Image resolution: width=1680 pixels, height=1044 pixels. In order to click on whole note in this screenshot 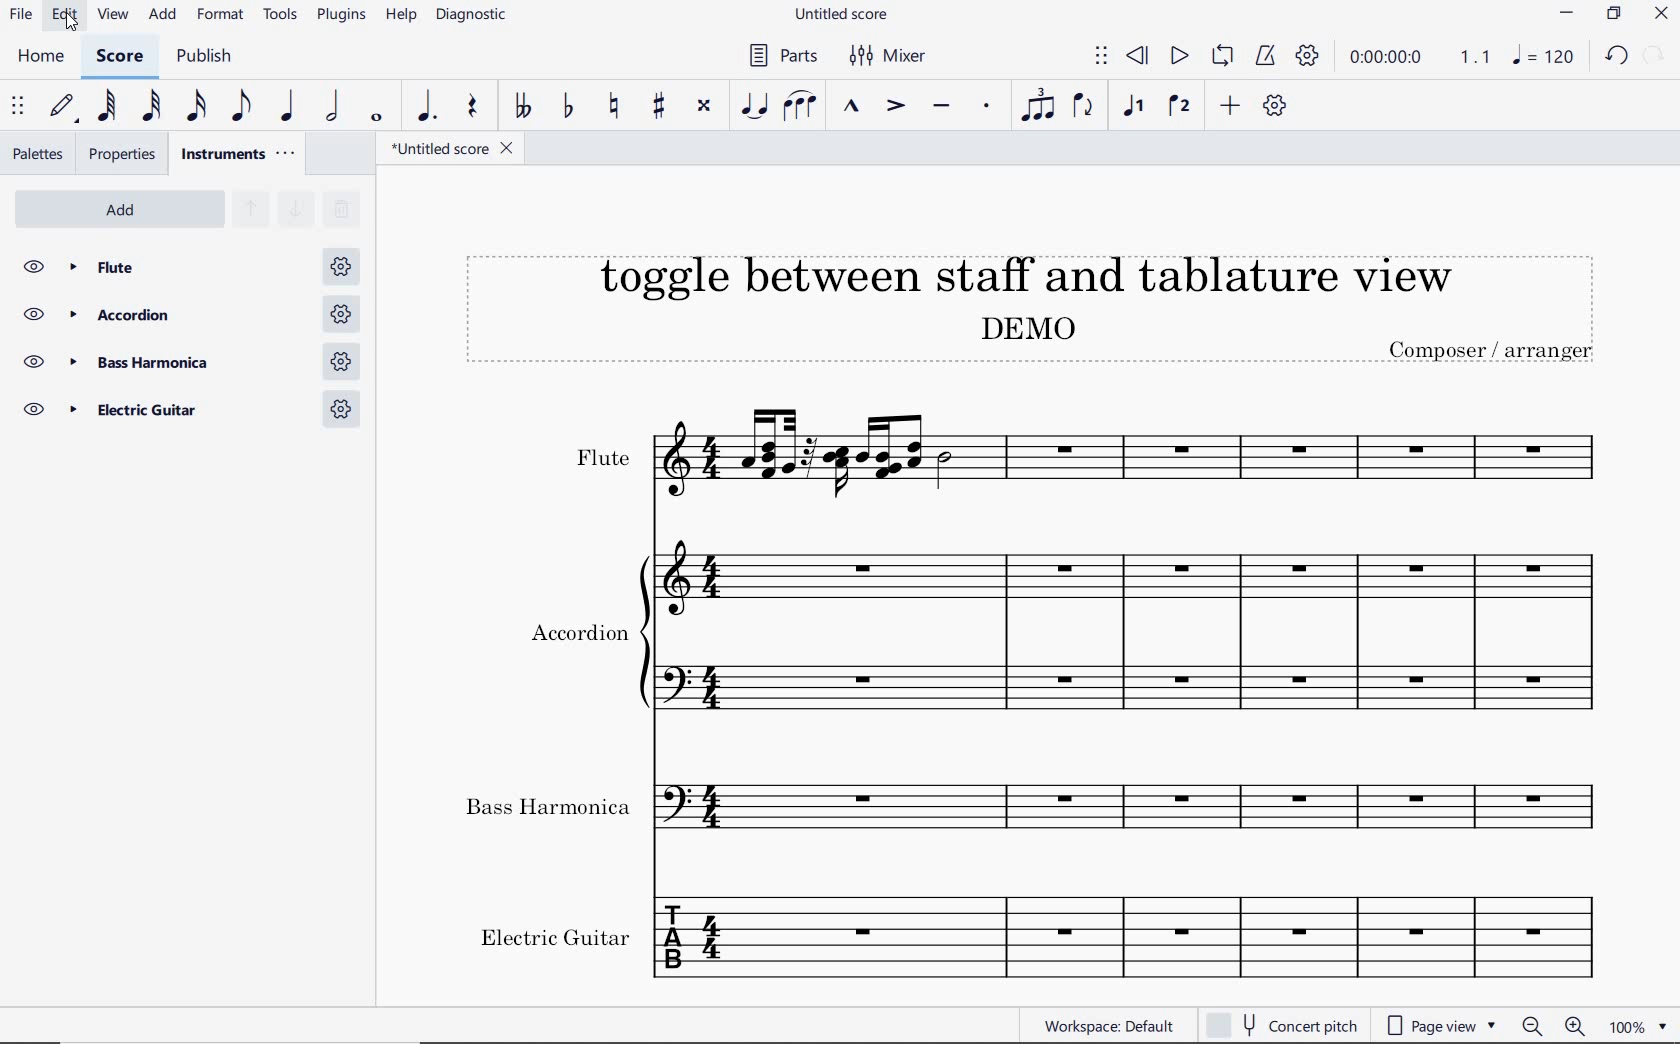, I will do `click(376, 116)`.